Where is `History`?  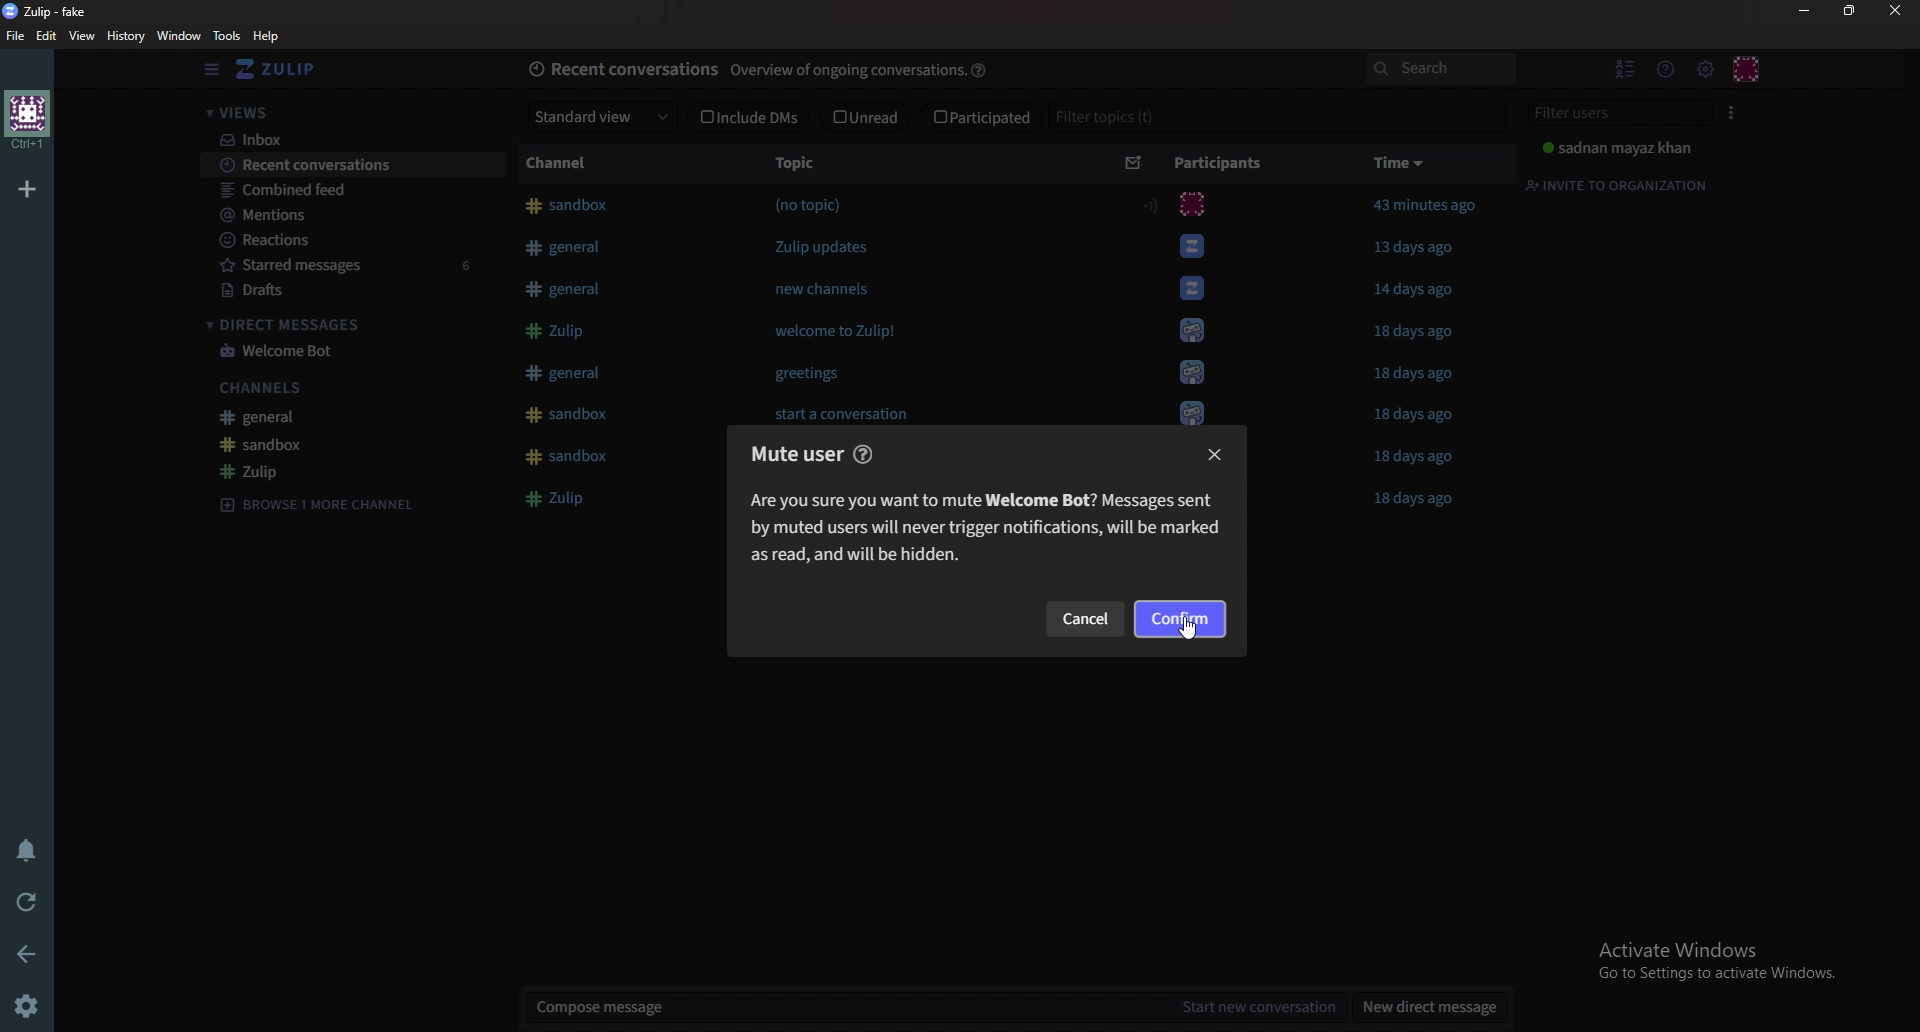
History is located at coordinates (128, 35).